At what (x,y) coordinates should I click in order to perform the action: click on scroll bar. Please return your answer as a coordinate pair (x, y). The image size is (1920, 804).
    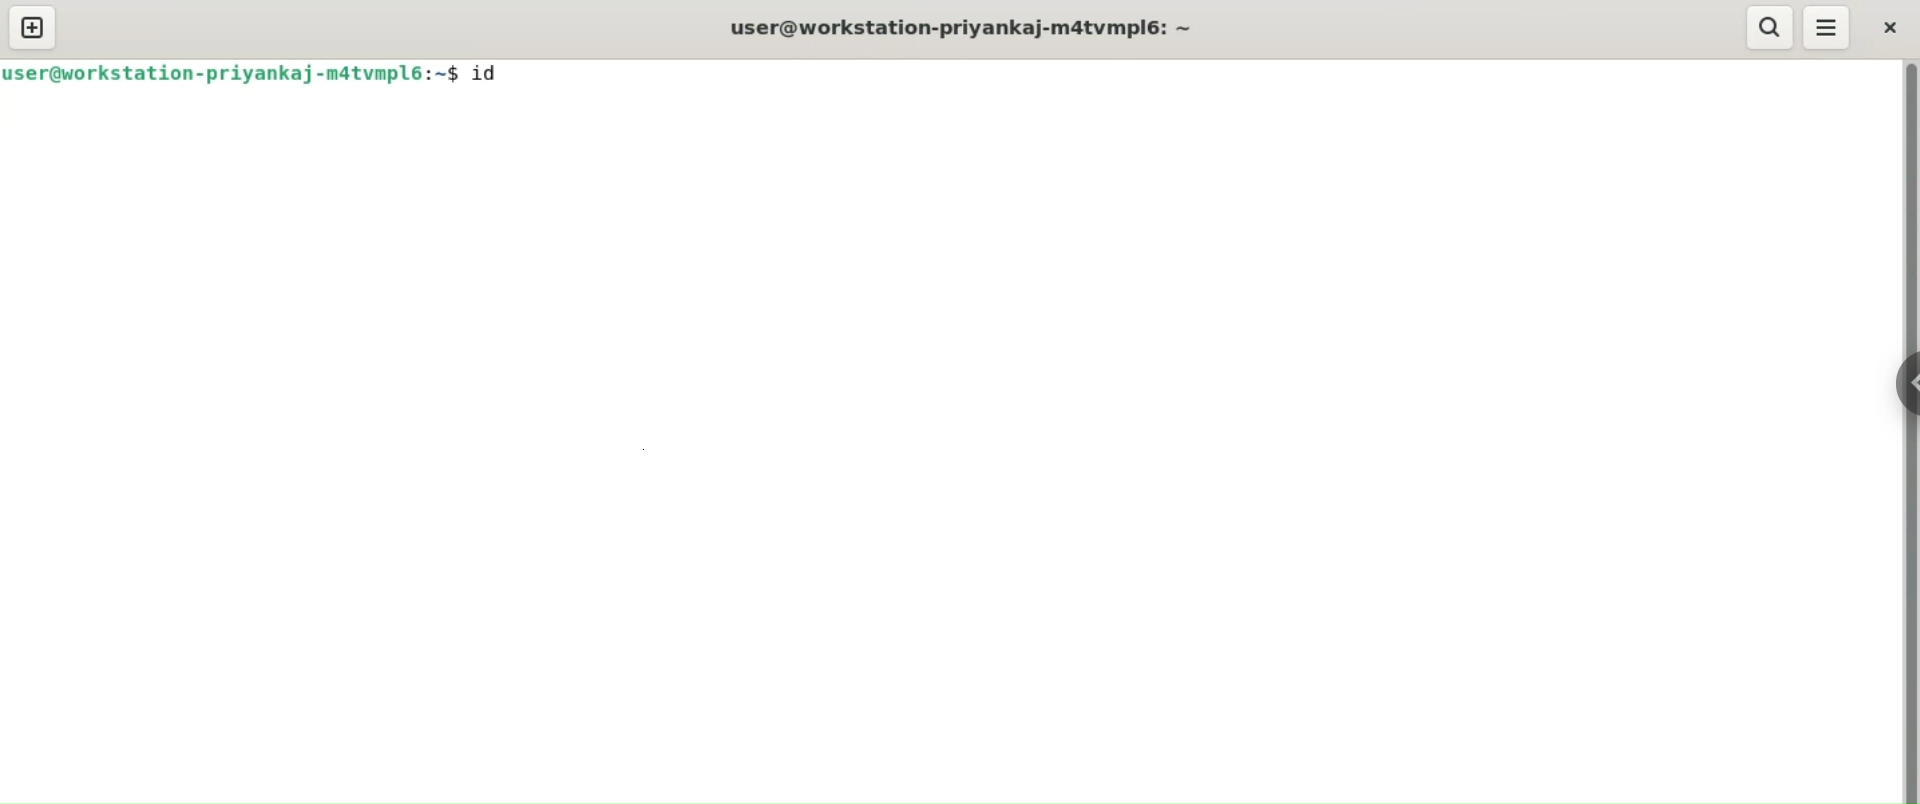
    Looking at the image, I should click on (1908, 432).